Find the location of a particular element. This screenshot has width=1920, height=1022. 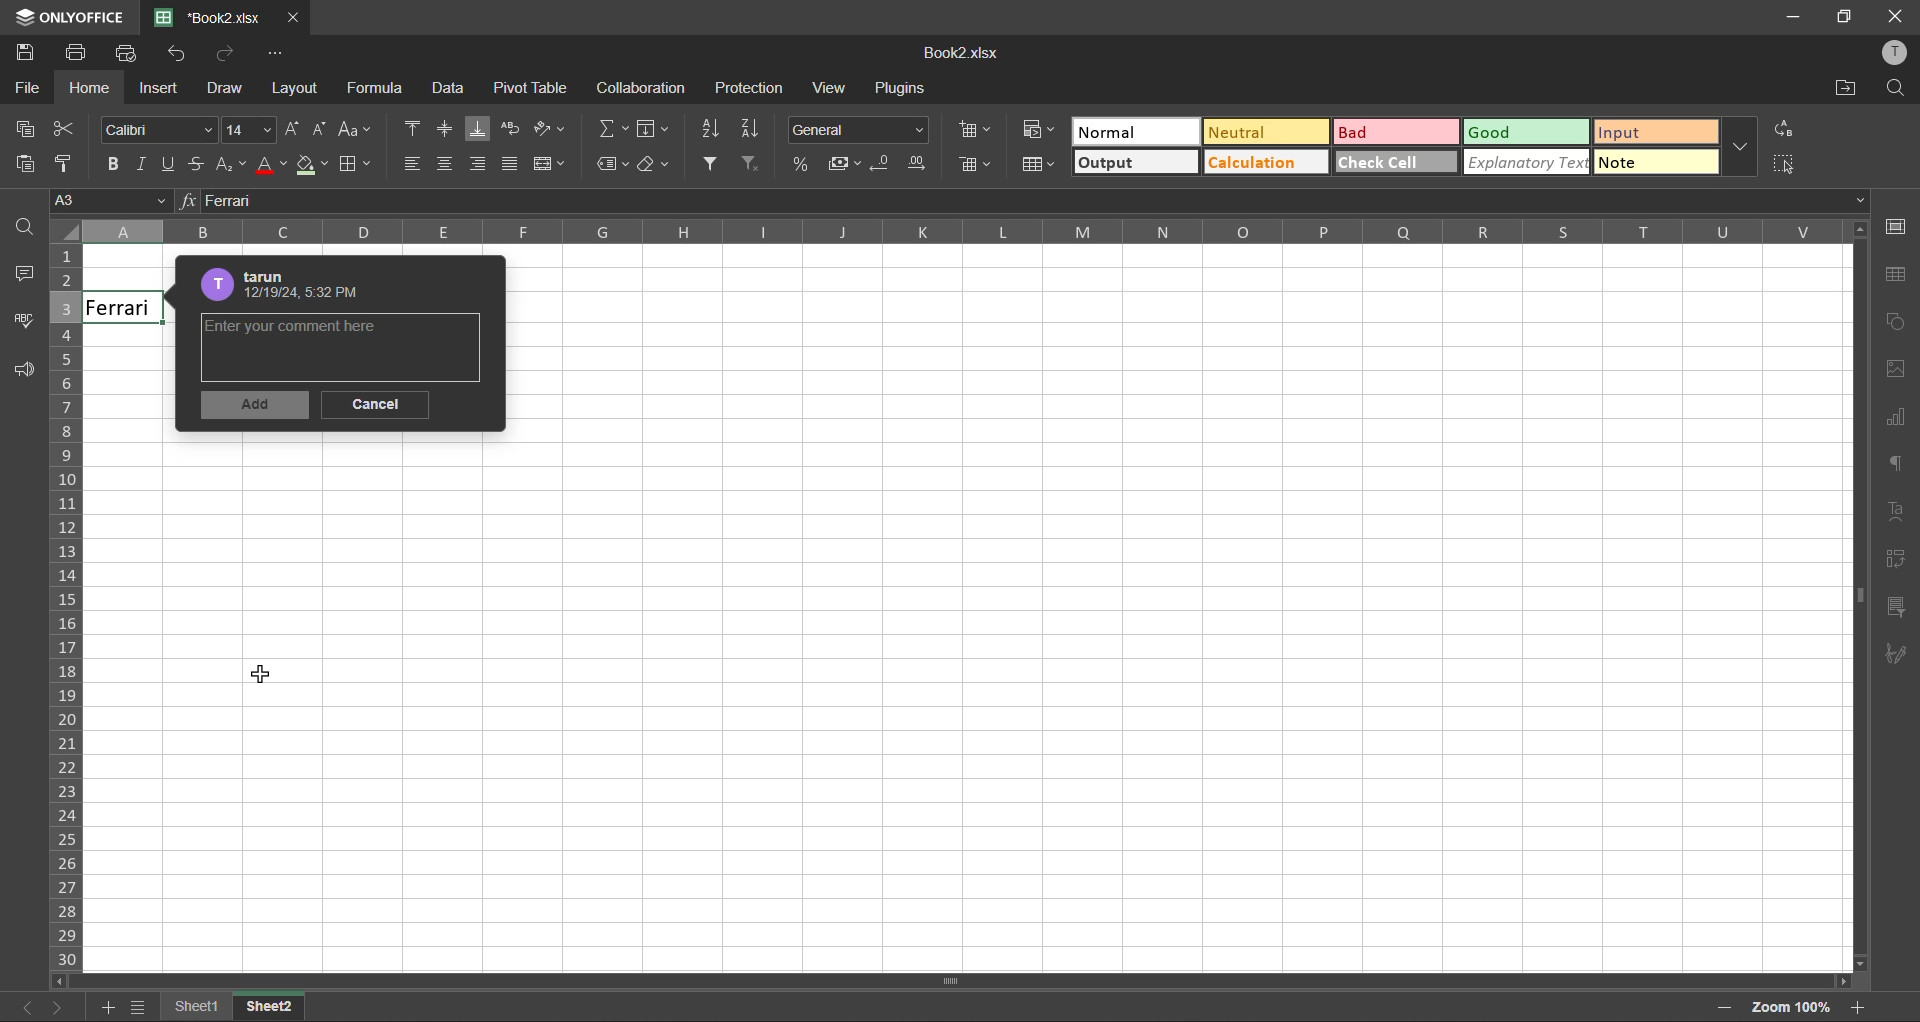

home is located at coordinates (93, 88).